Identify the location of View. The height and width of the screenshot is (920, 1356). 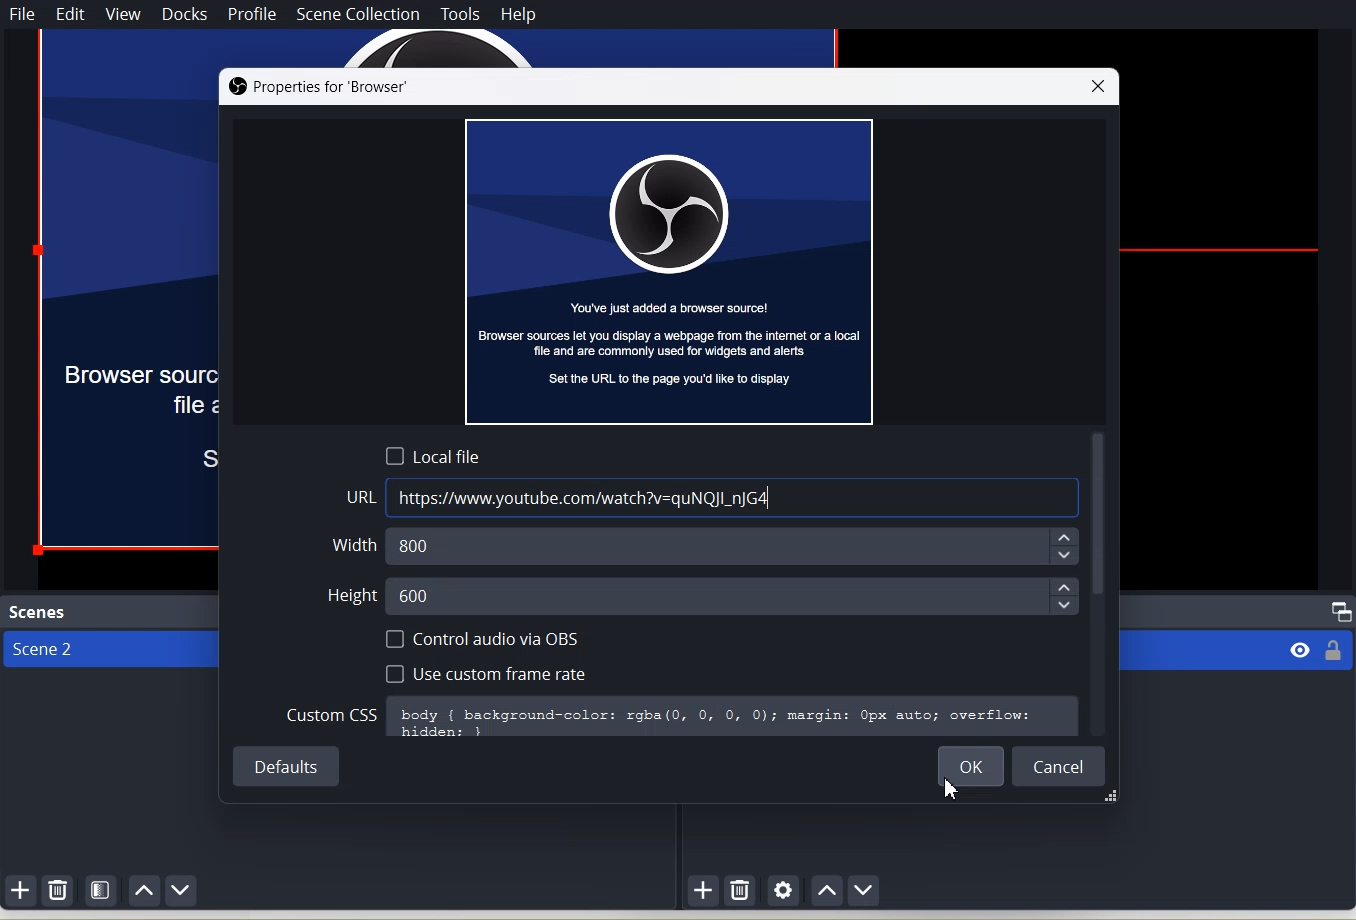
(123, 14).